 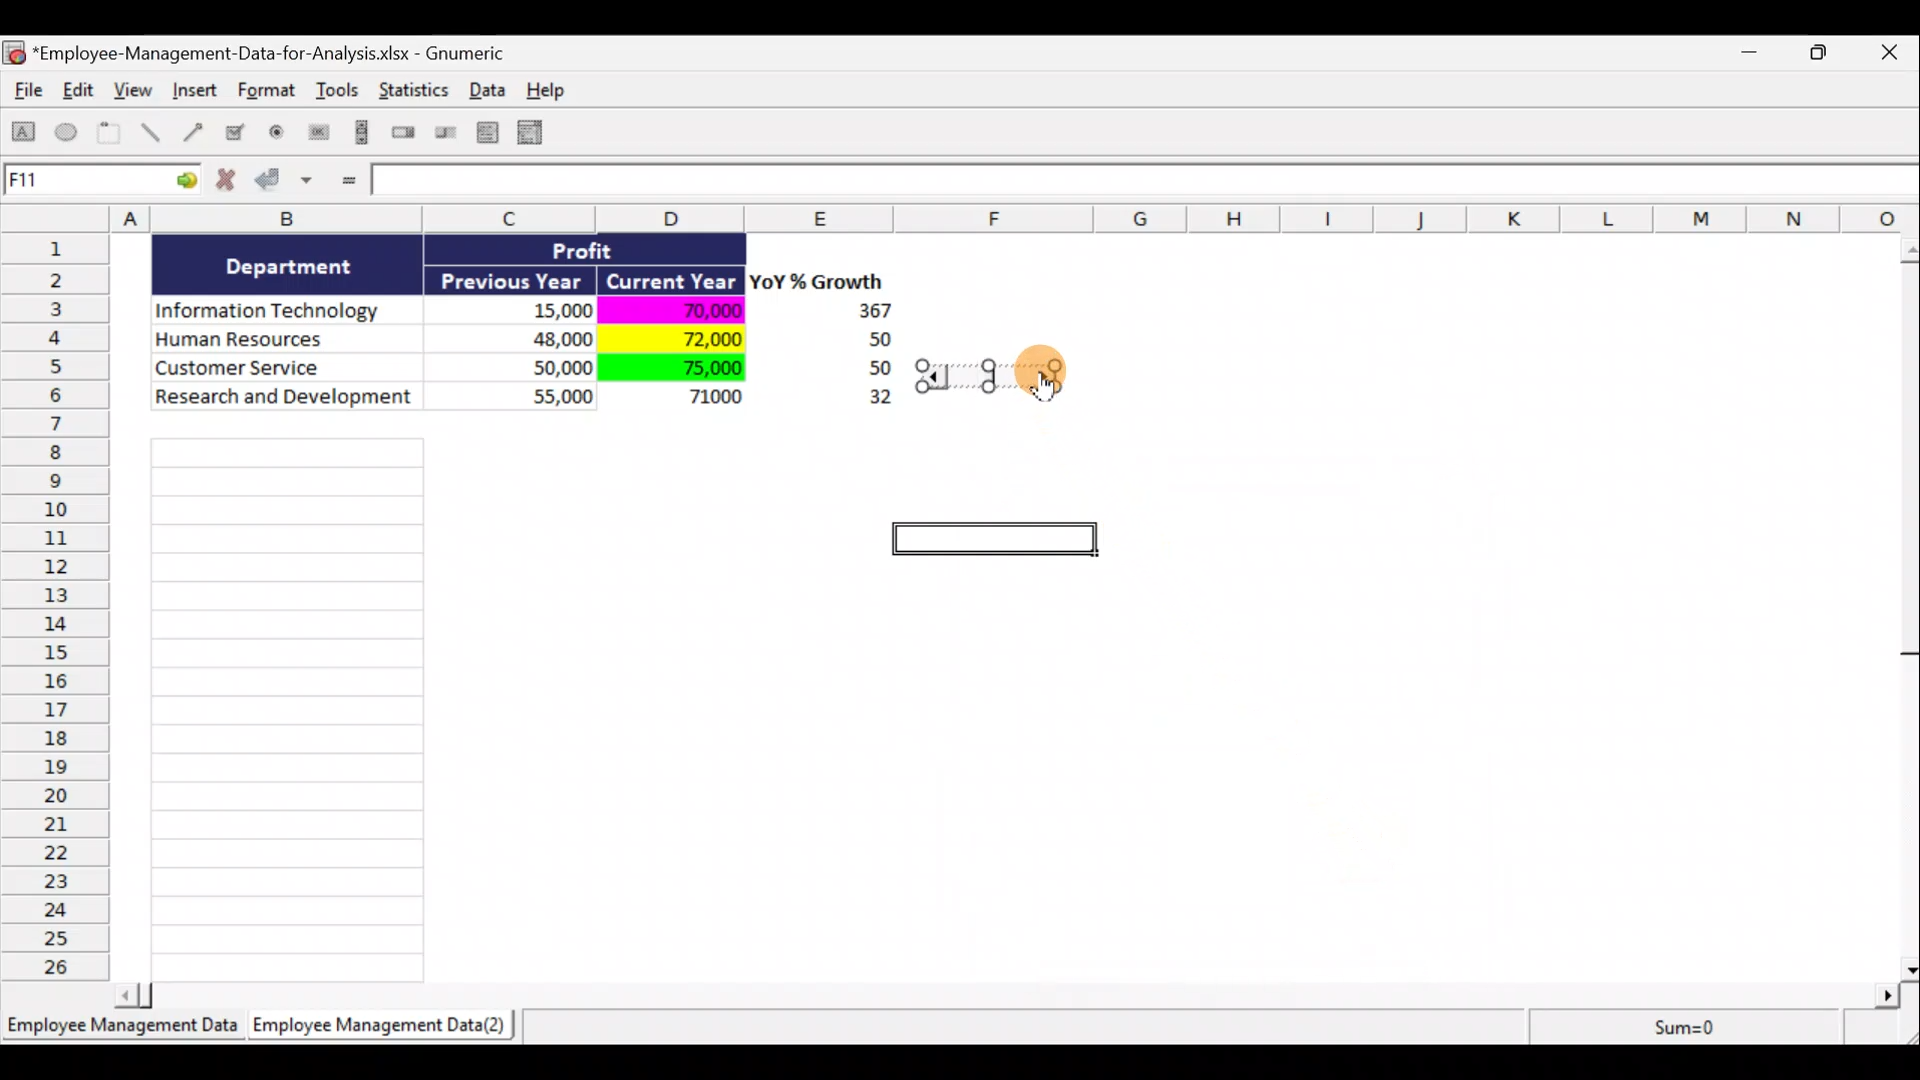 What do you see at coordinates (287, 704) in the screenshot?
I see `Cells` at bounding box center [287, 704].